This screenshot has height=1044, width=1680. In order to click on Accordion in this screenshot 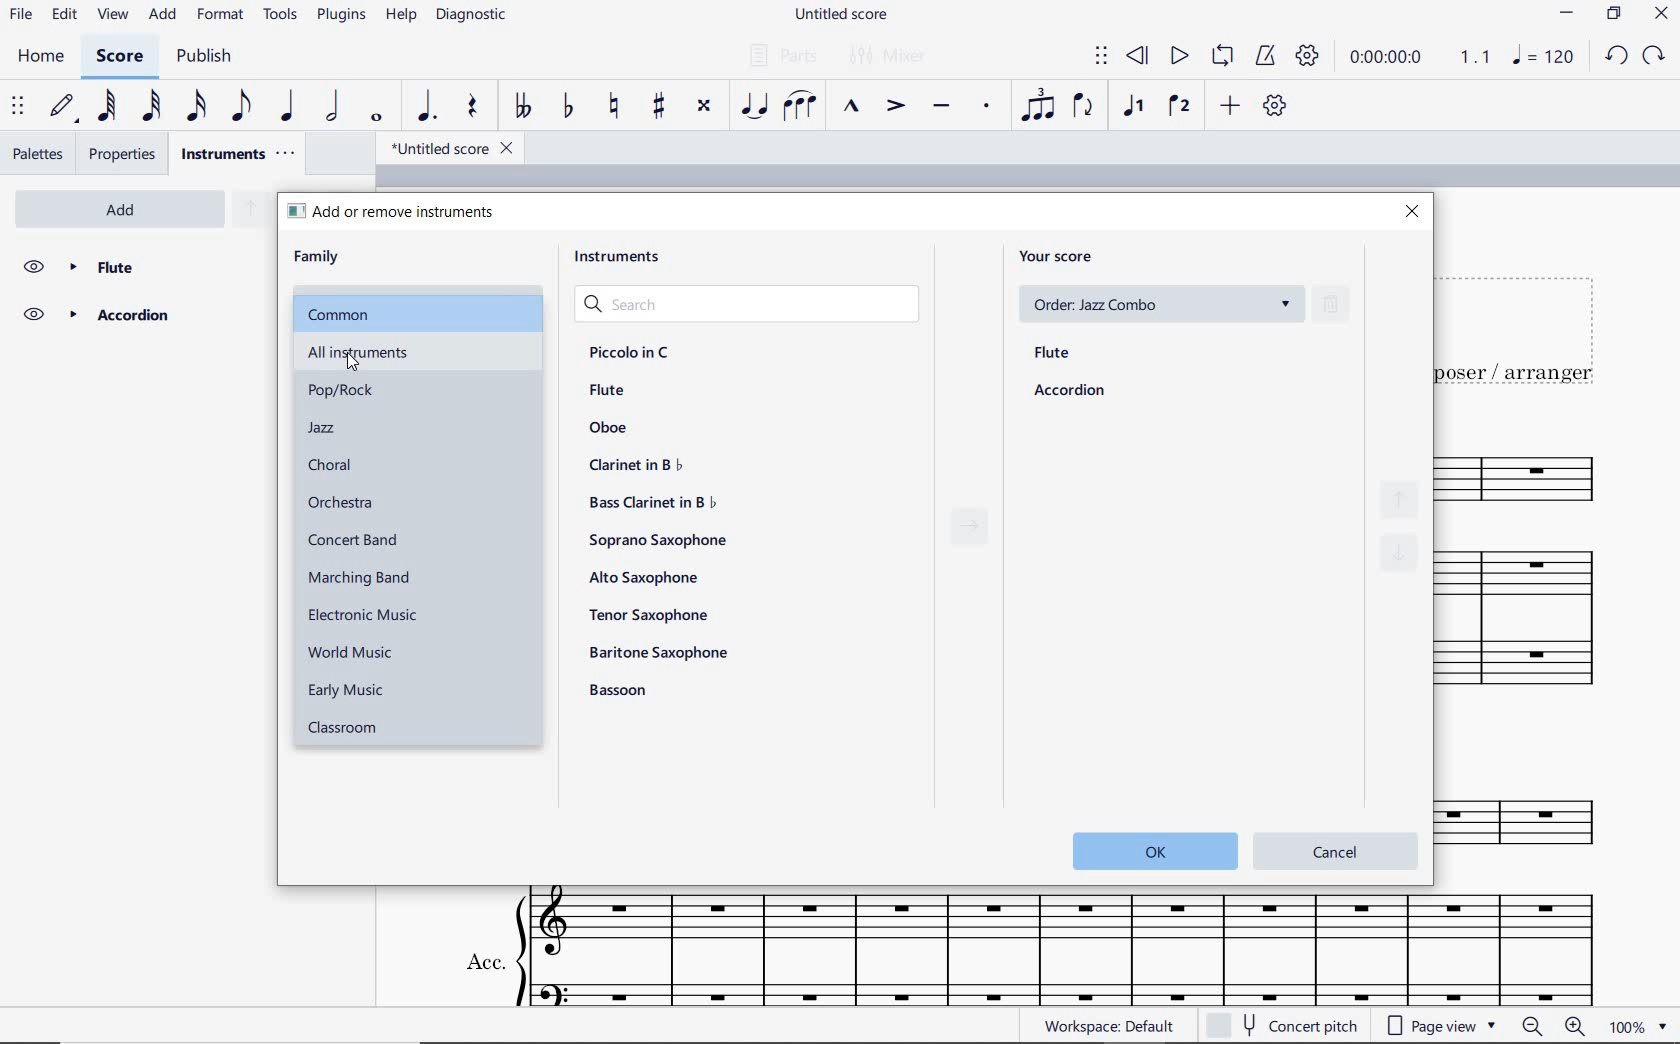, I will do `click(137, 316)`.